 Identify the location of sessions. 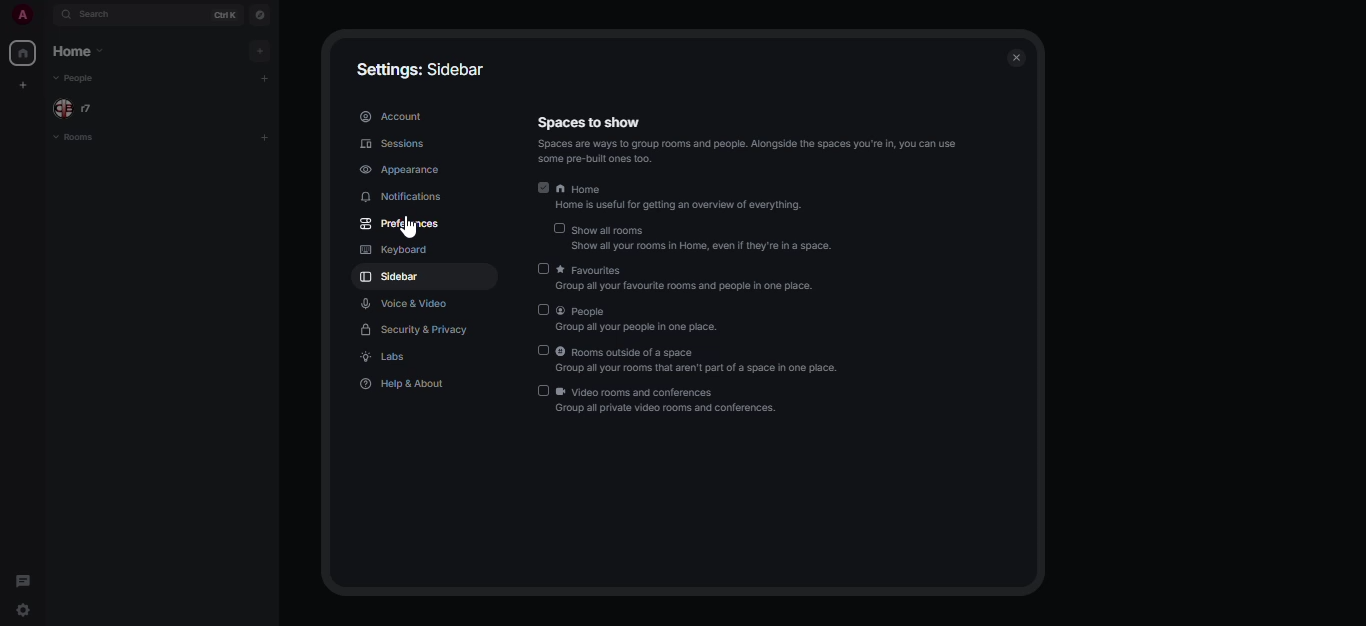
(393, 144).